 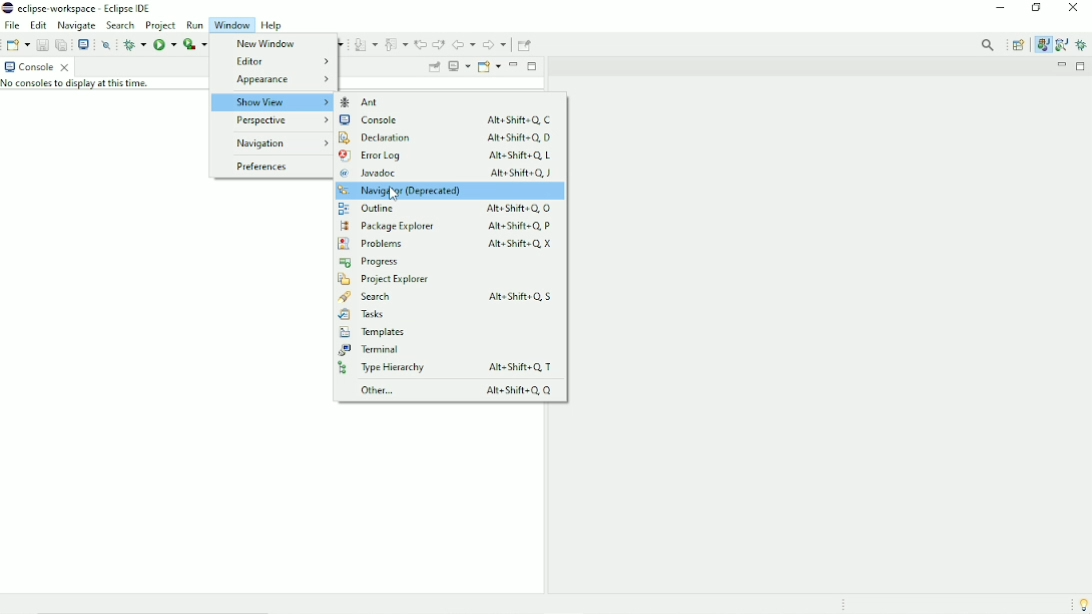 What do you see at coordinates (495, 46) in the screenshot?
I see `Forward` at bounding box center [495, 46].